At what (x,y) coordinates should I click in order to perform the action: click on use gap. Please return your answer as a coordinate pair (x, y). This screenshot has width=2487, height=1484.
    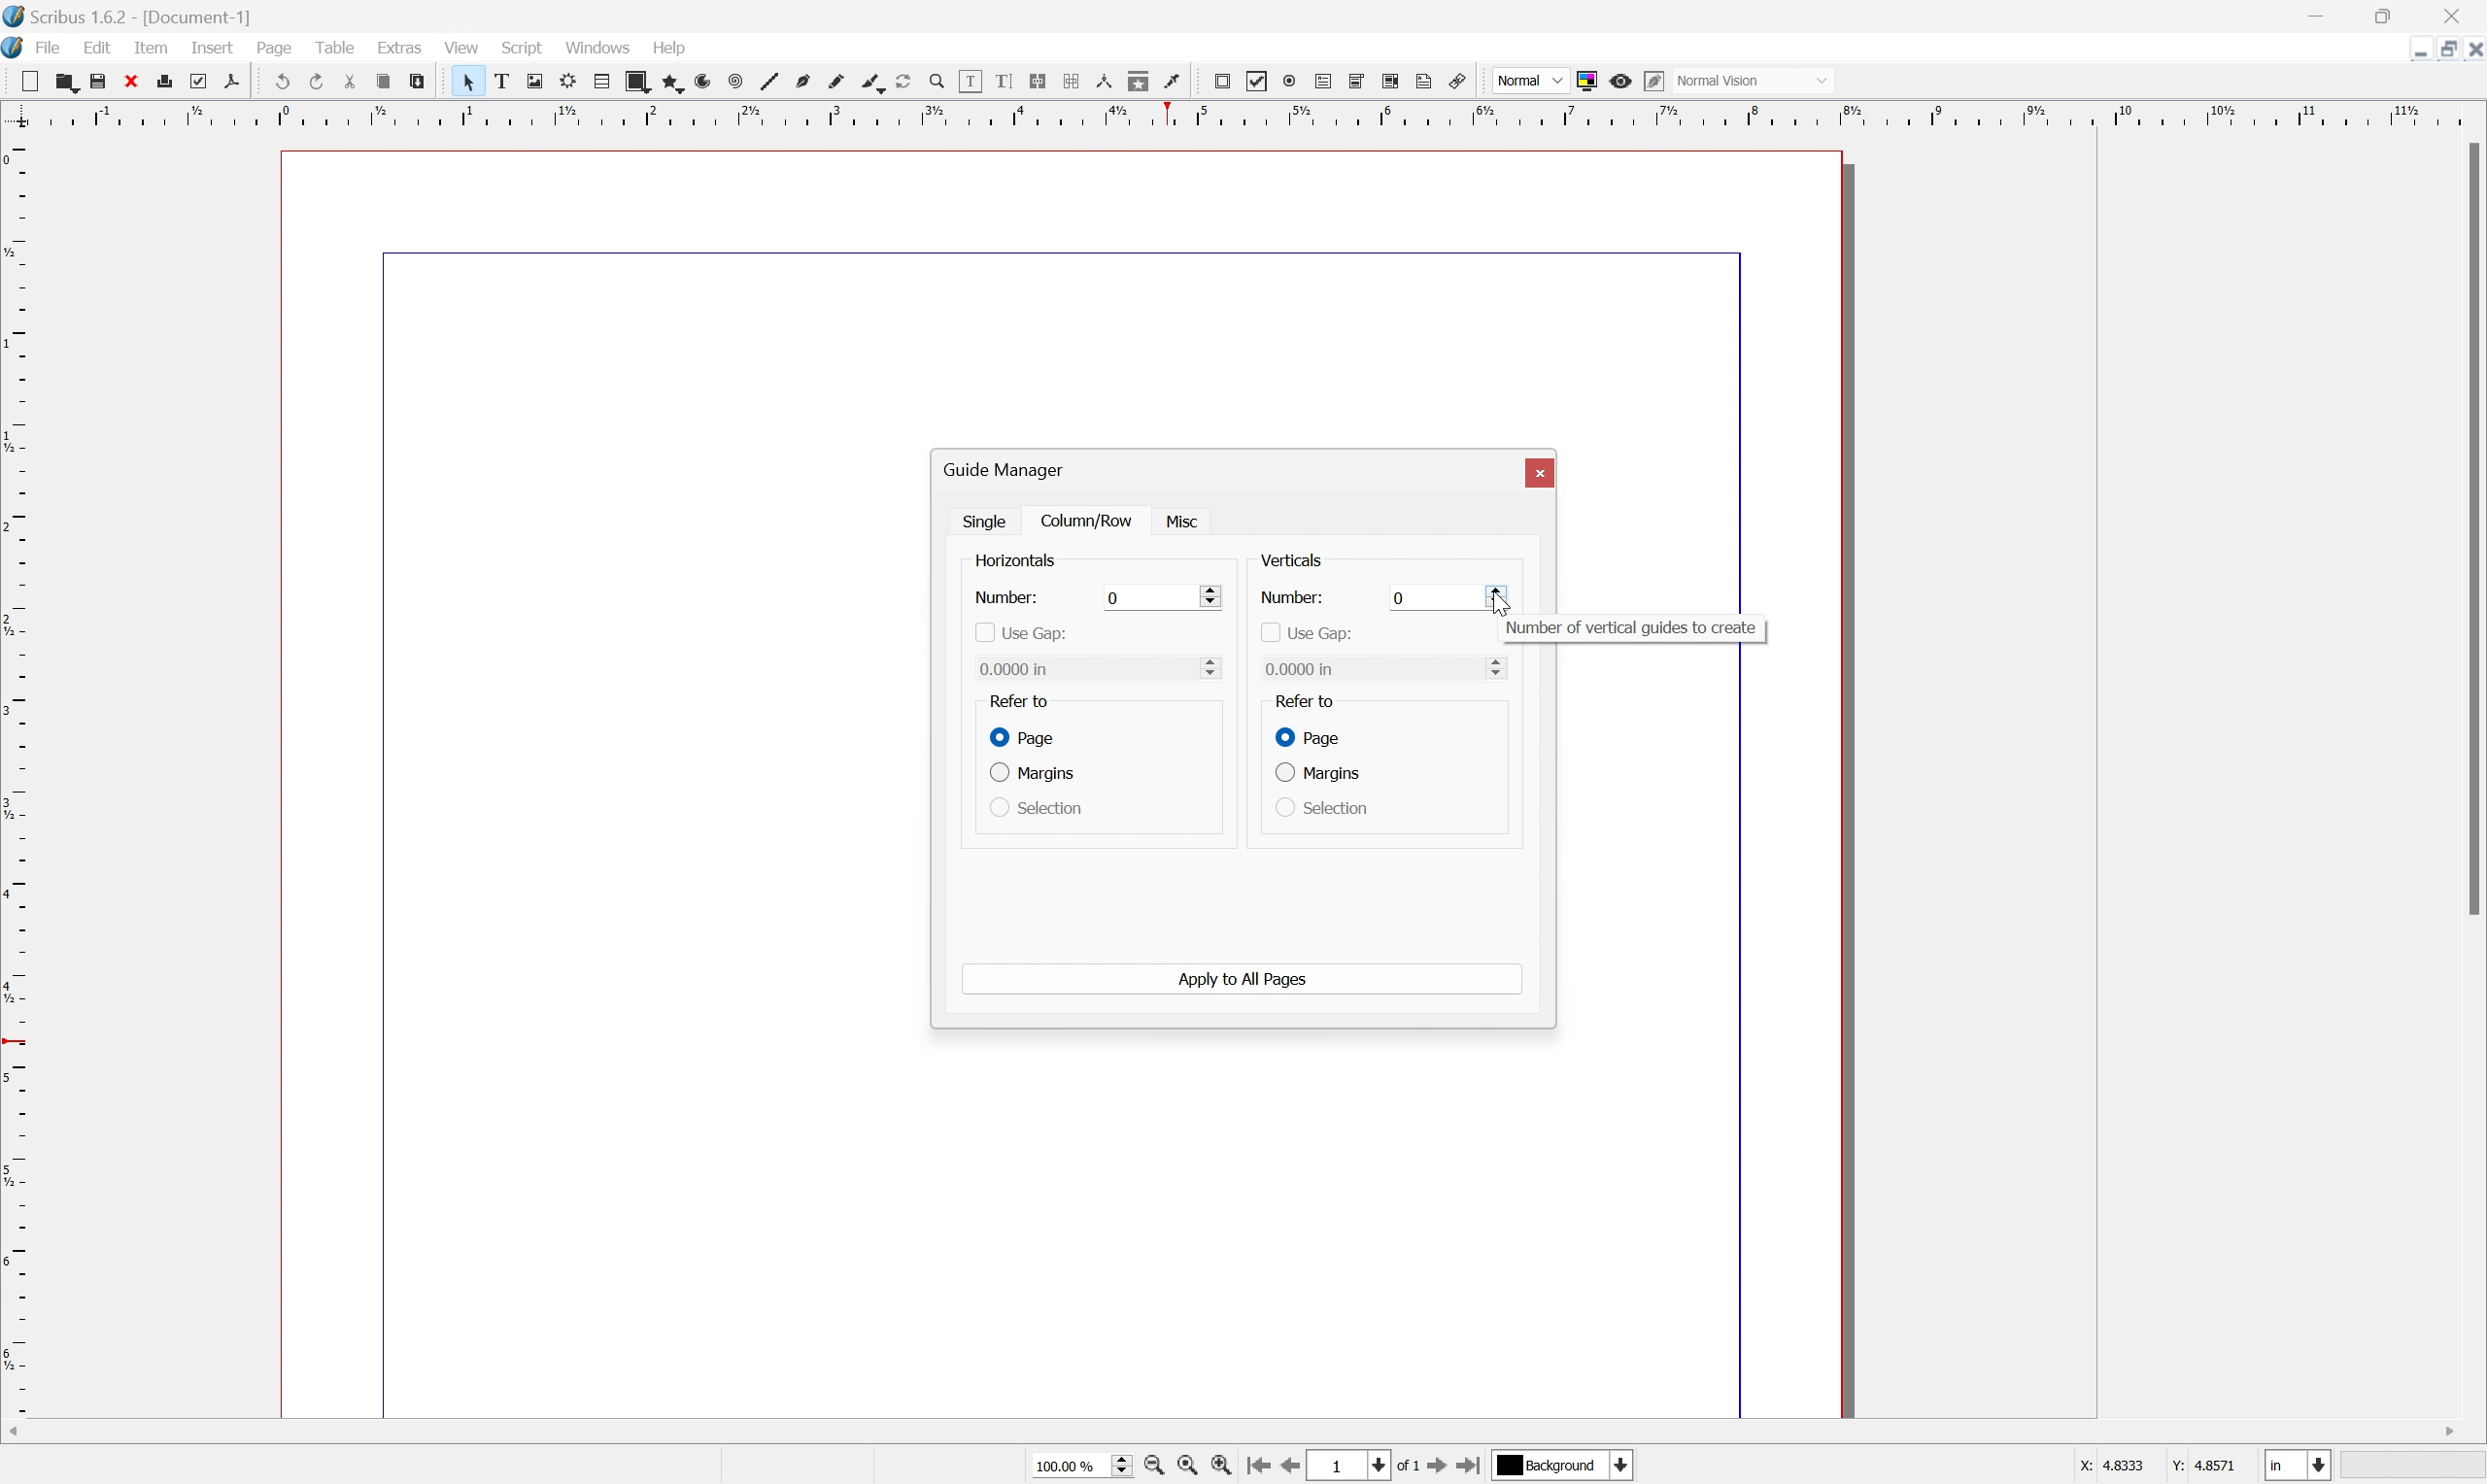
    Looking at the image, I should click on (1020, 634).